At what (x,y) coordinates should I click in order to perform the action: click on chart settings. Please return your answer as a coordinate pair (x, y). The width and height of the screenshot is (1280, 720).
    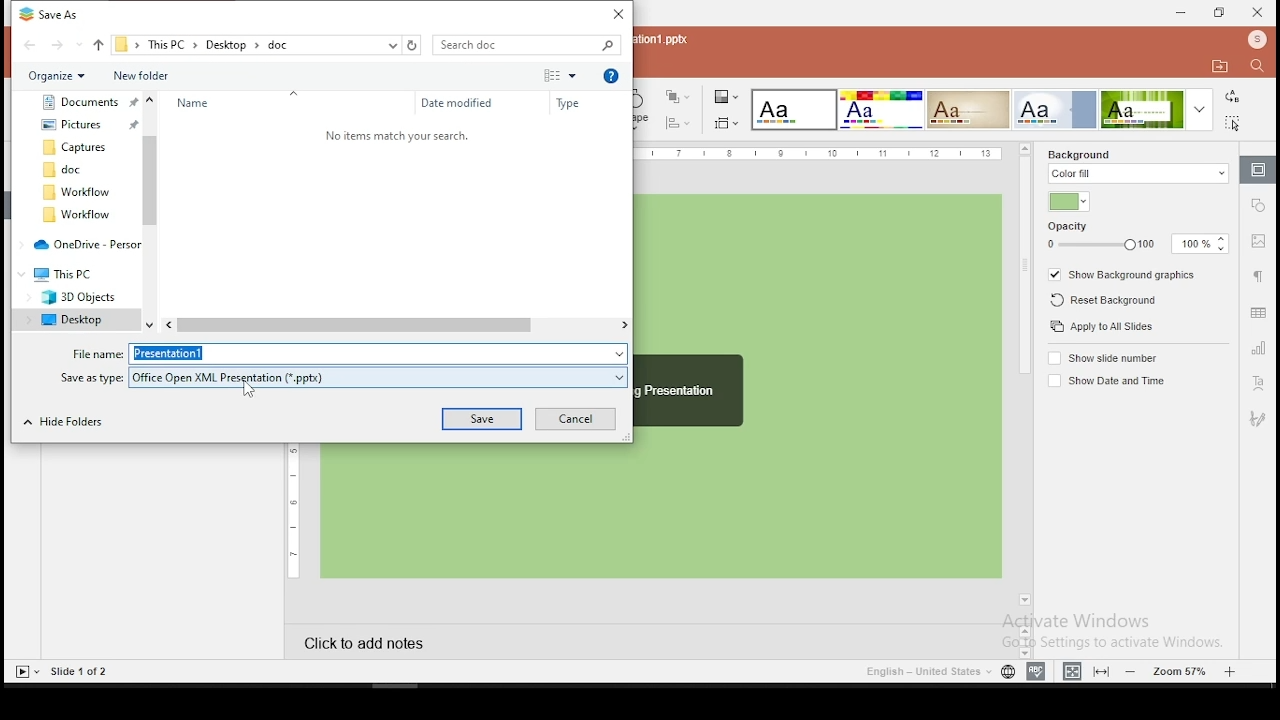
    Looking at the image, I should click on (1258, 349).